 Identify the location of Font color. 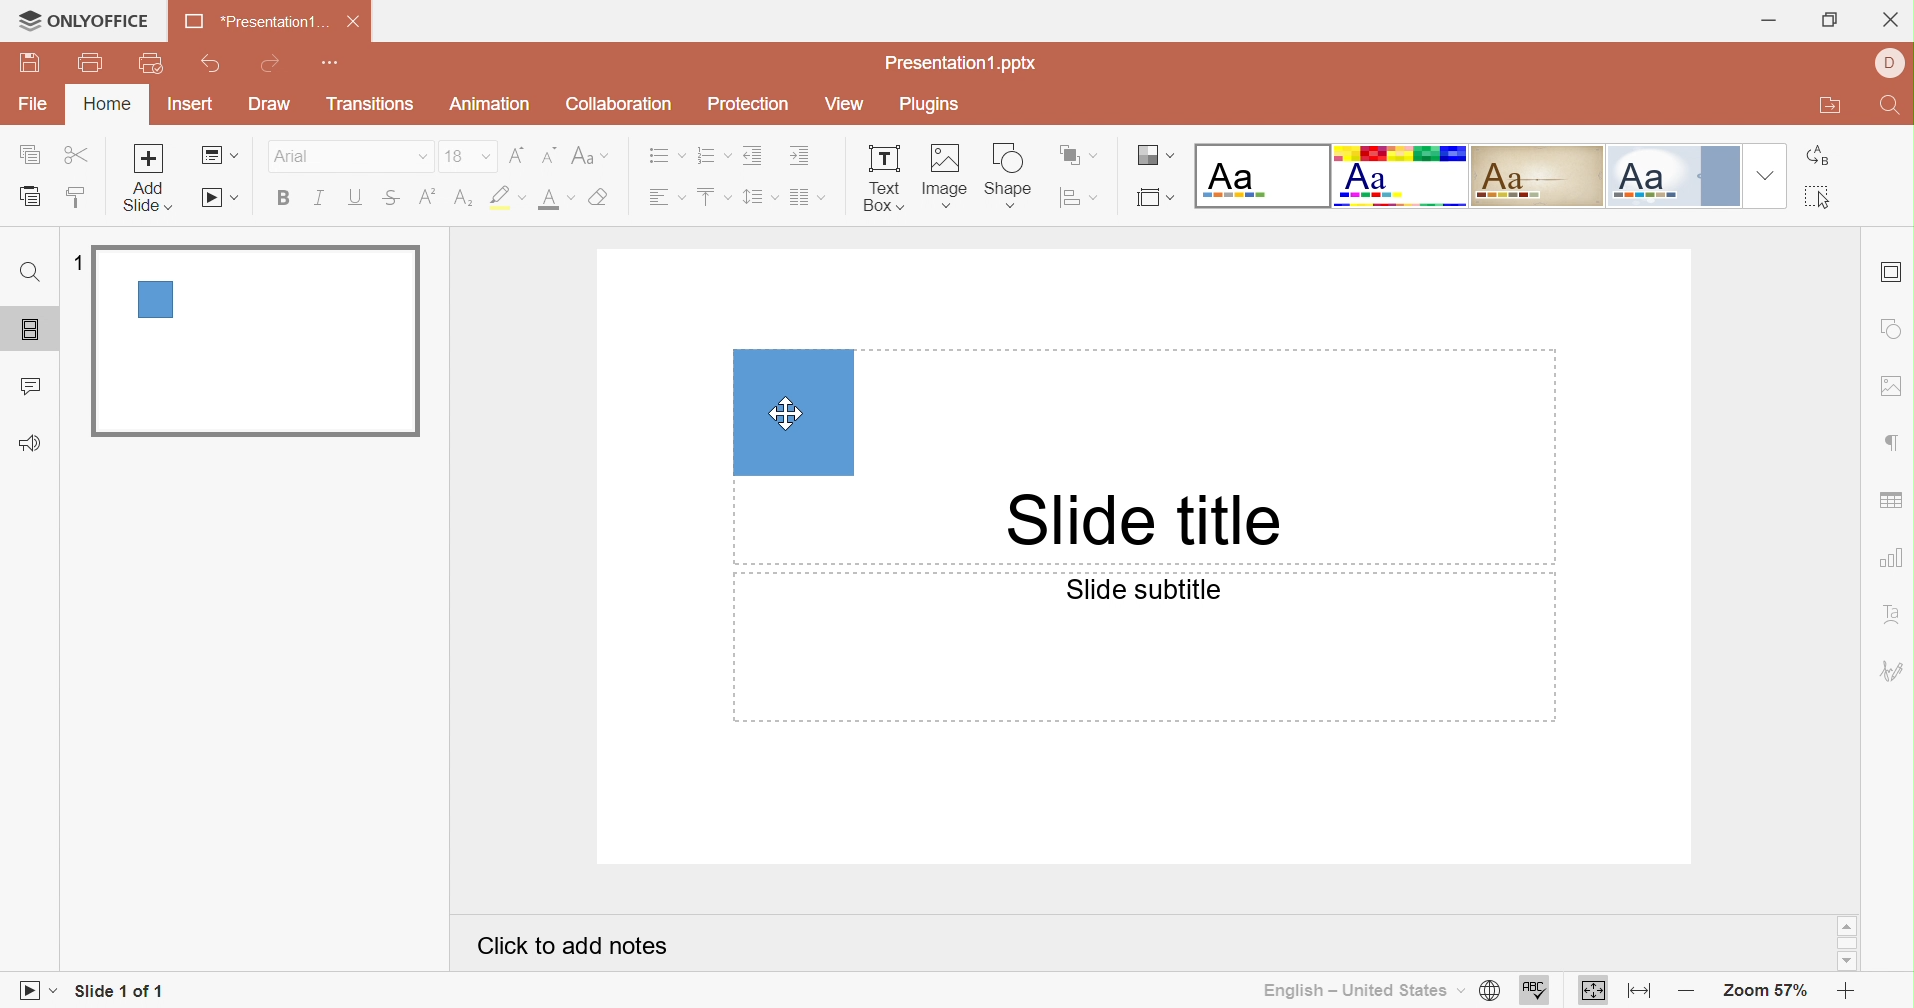
(558, 199).